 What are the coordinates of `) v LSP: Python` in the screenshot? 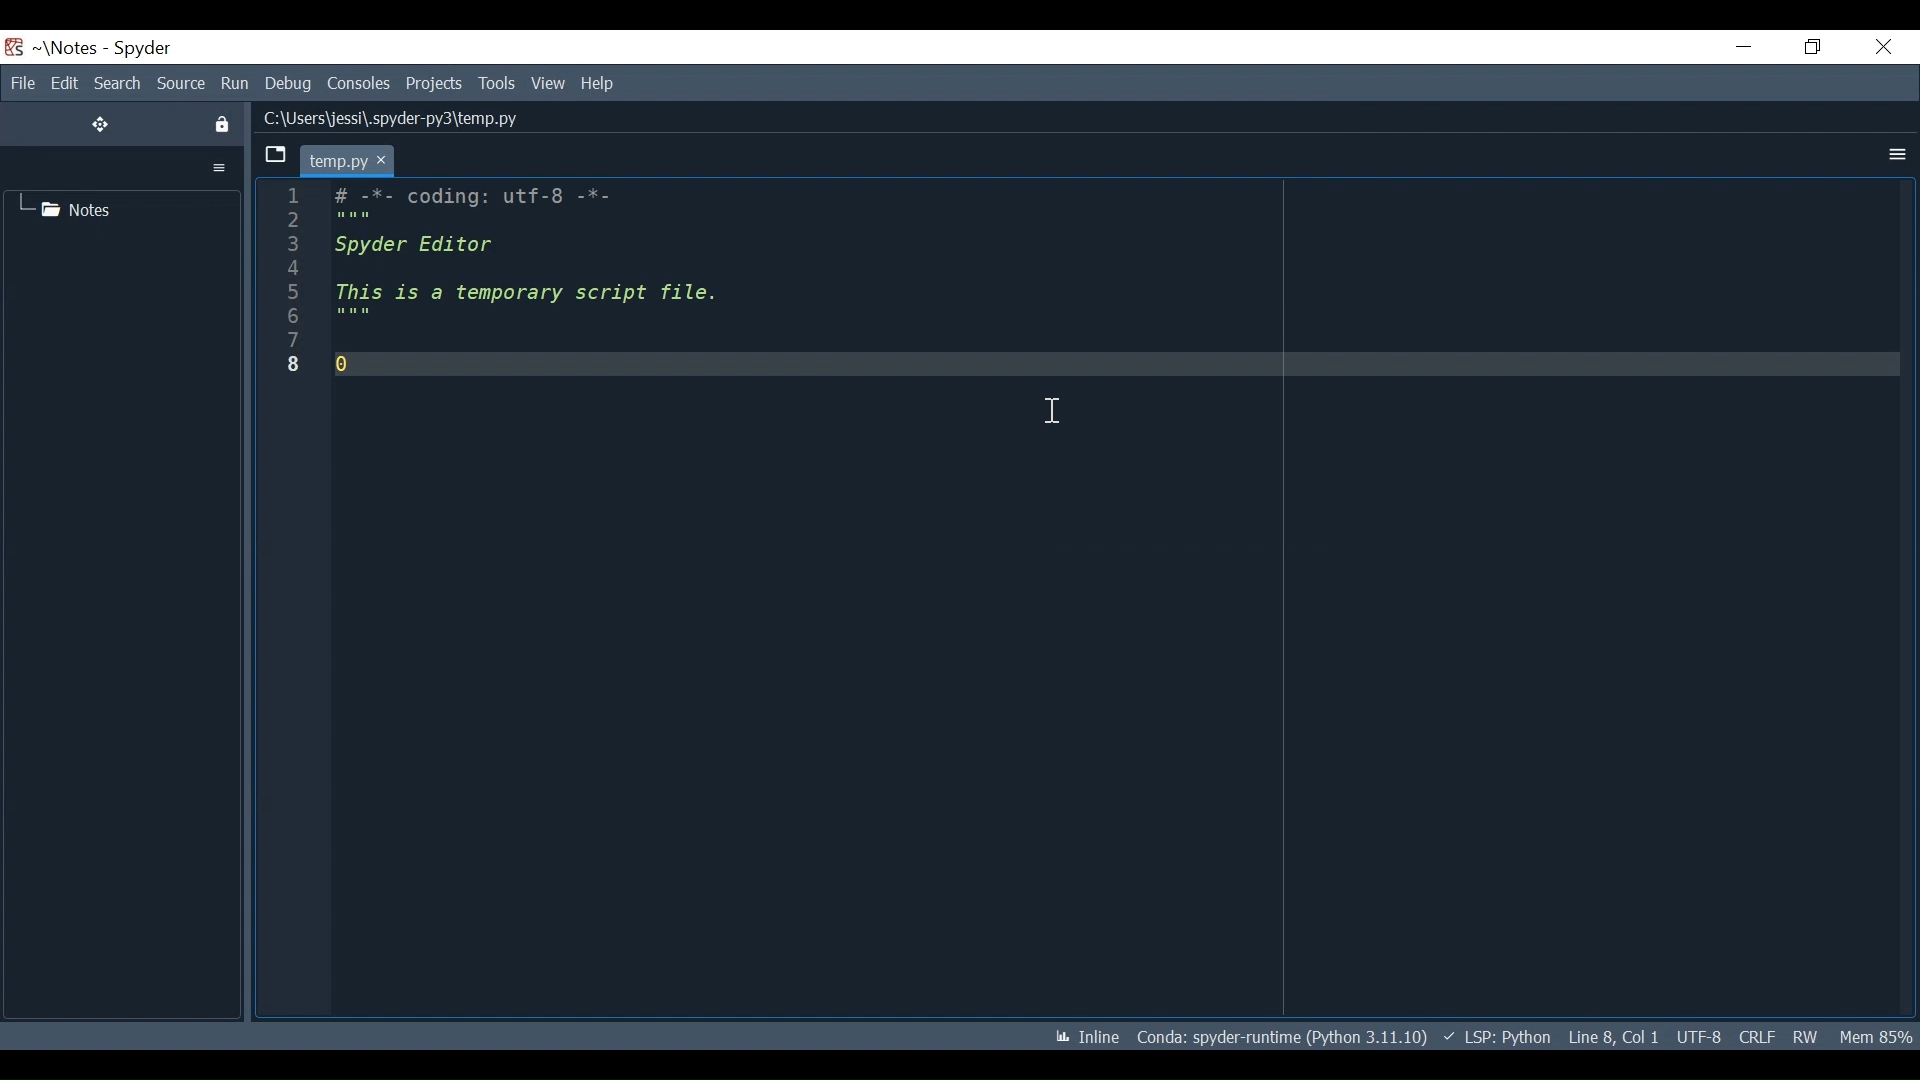 It's located at (1498, 1036).